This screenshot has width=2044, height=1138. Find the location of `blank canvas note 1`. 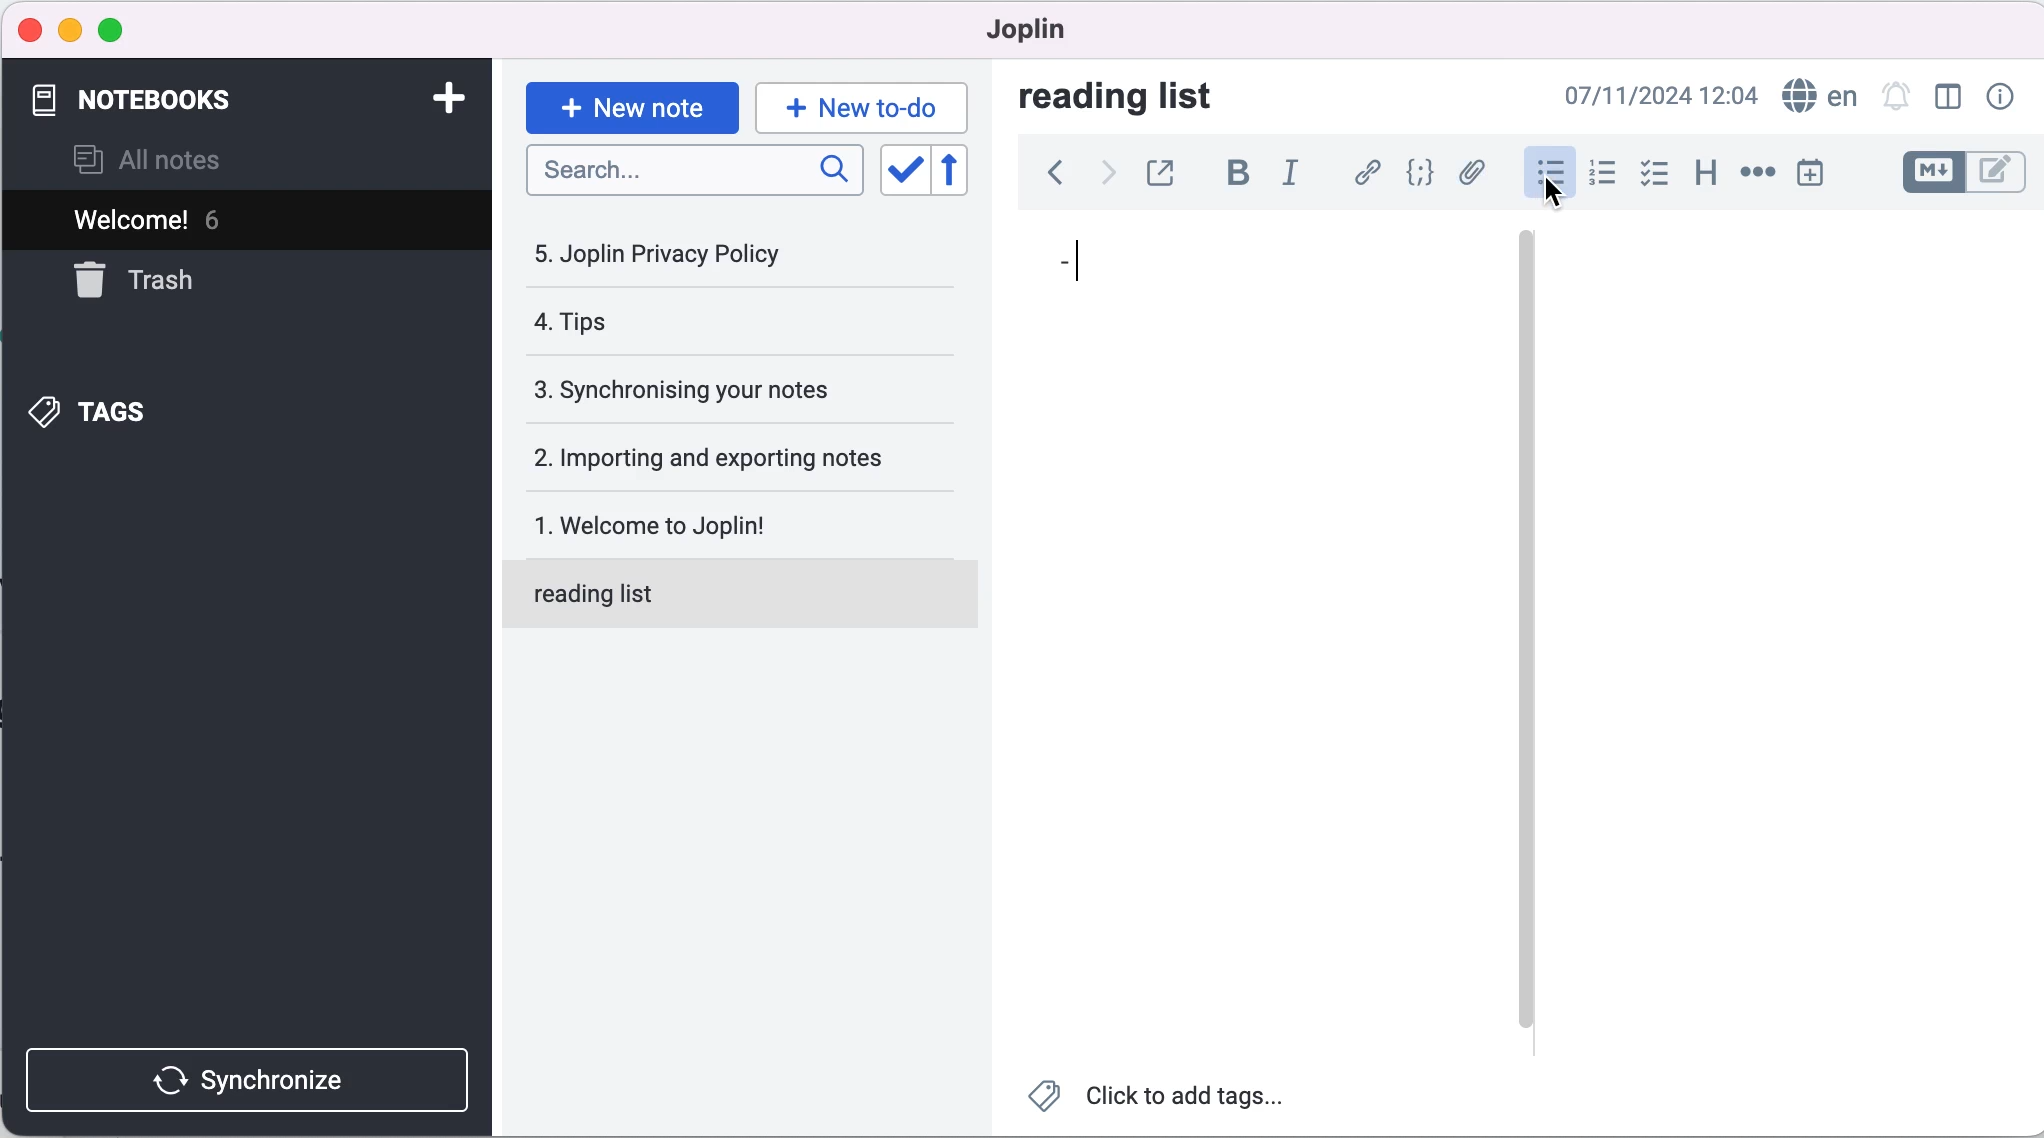

blank canvas note 1 is located at coordinates (1251, 686).